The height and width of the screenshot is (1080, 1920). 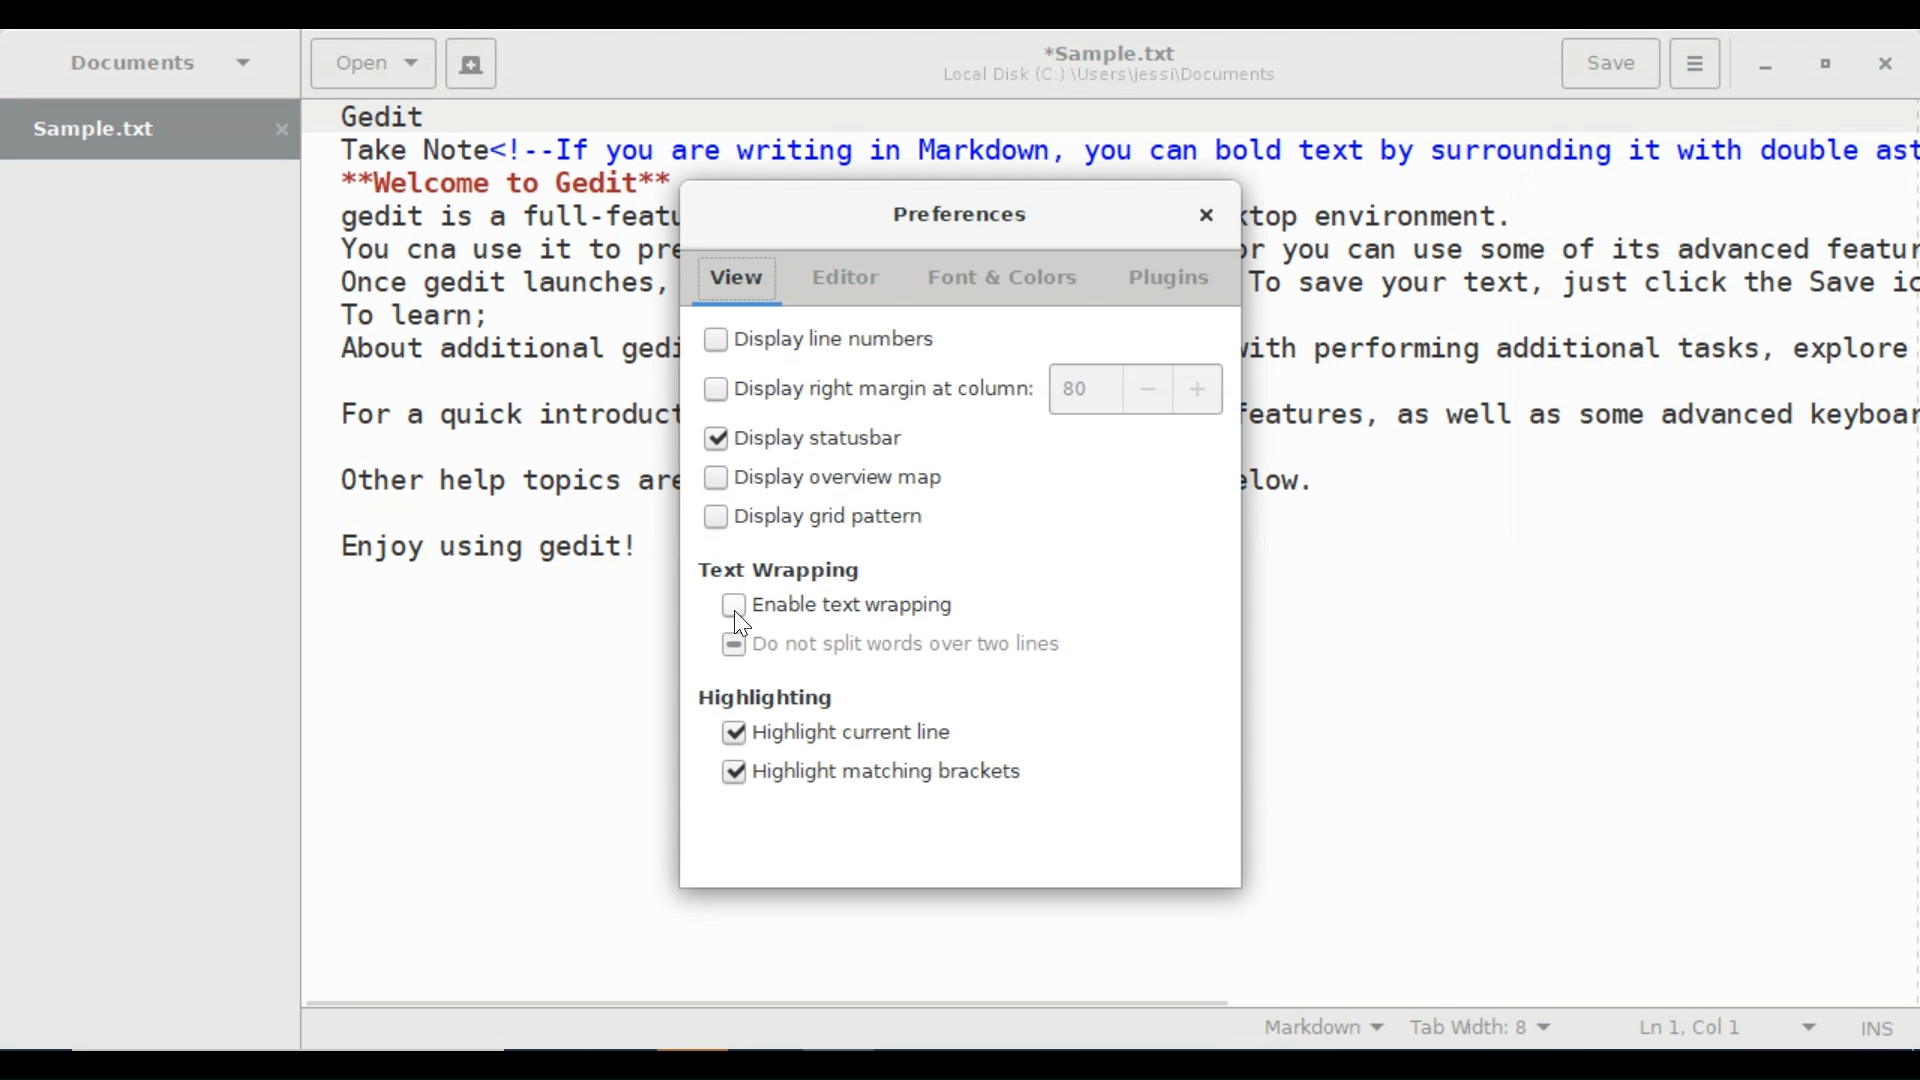 What do you see at coordinates (849, 732) in the screenshot?
I see `(un)select Highlight current line` at bounding box center [849, 732].